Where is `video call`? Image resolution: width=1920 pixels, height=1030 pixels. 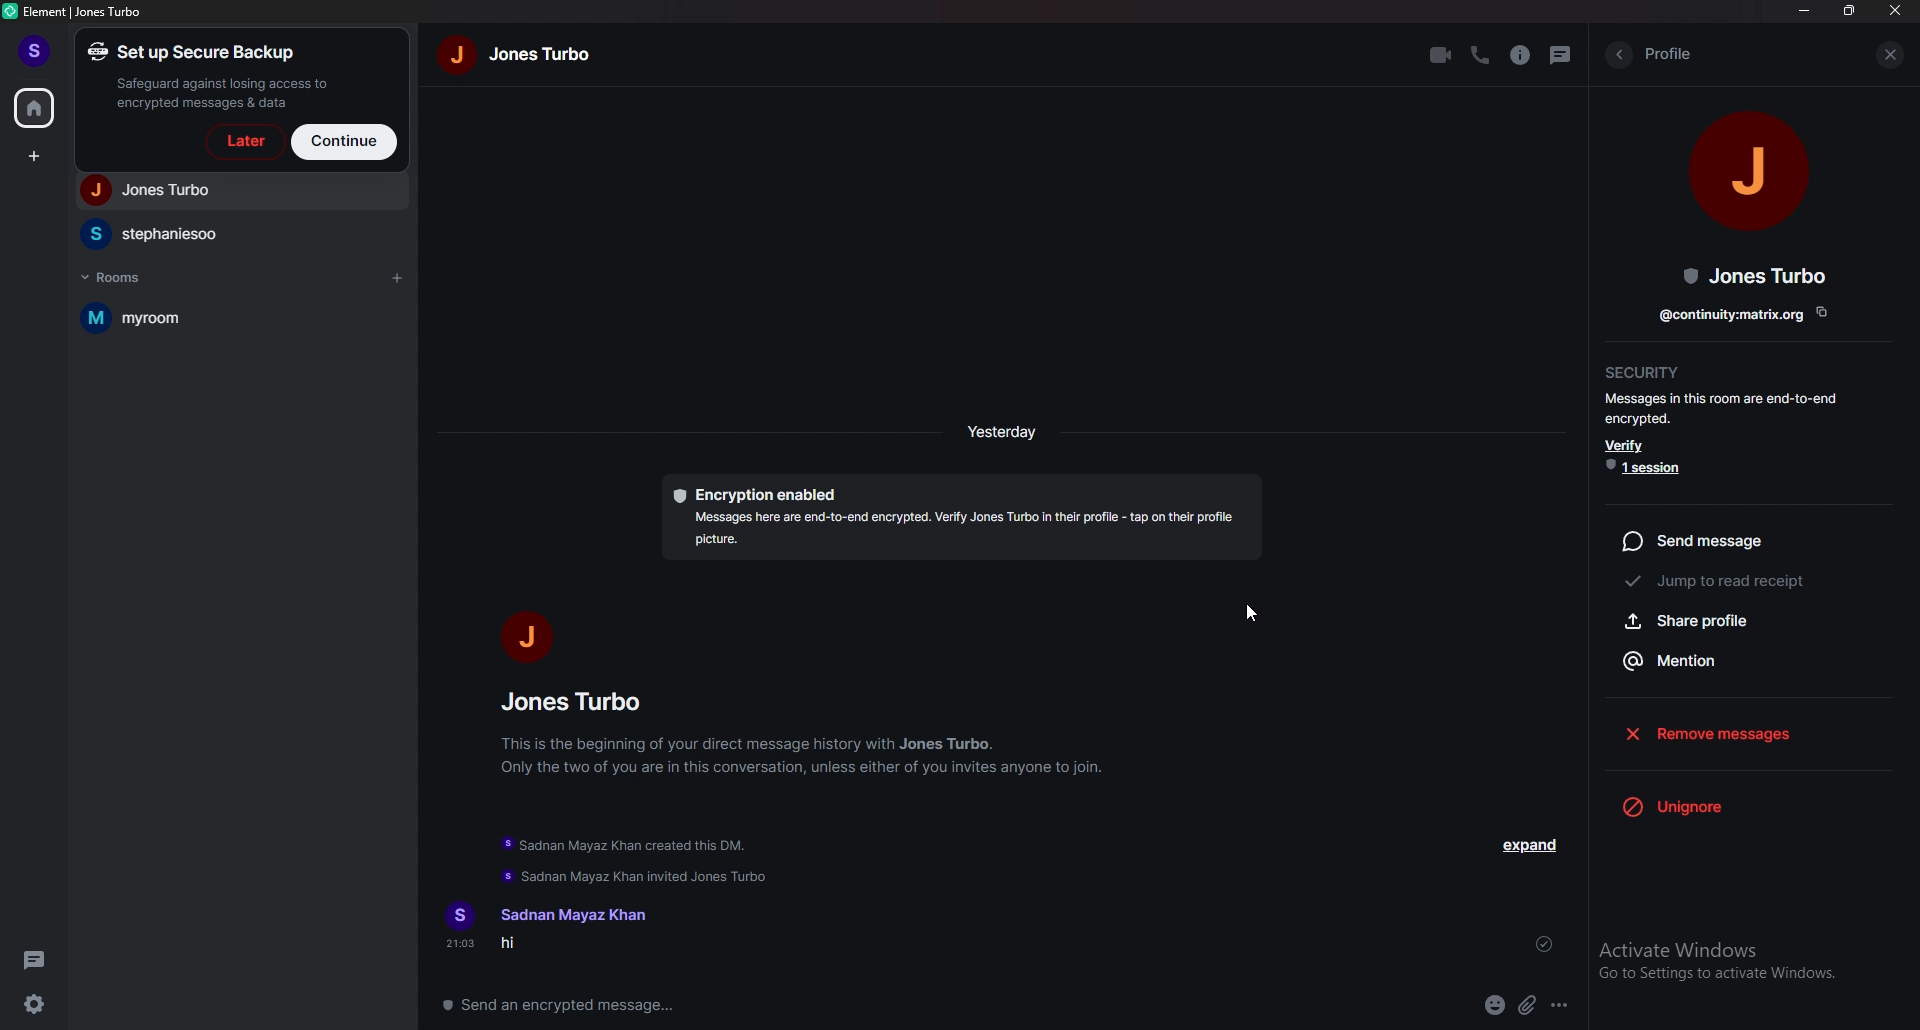 video call is located at coordinates (1439, 55).